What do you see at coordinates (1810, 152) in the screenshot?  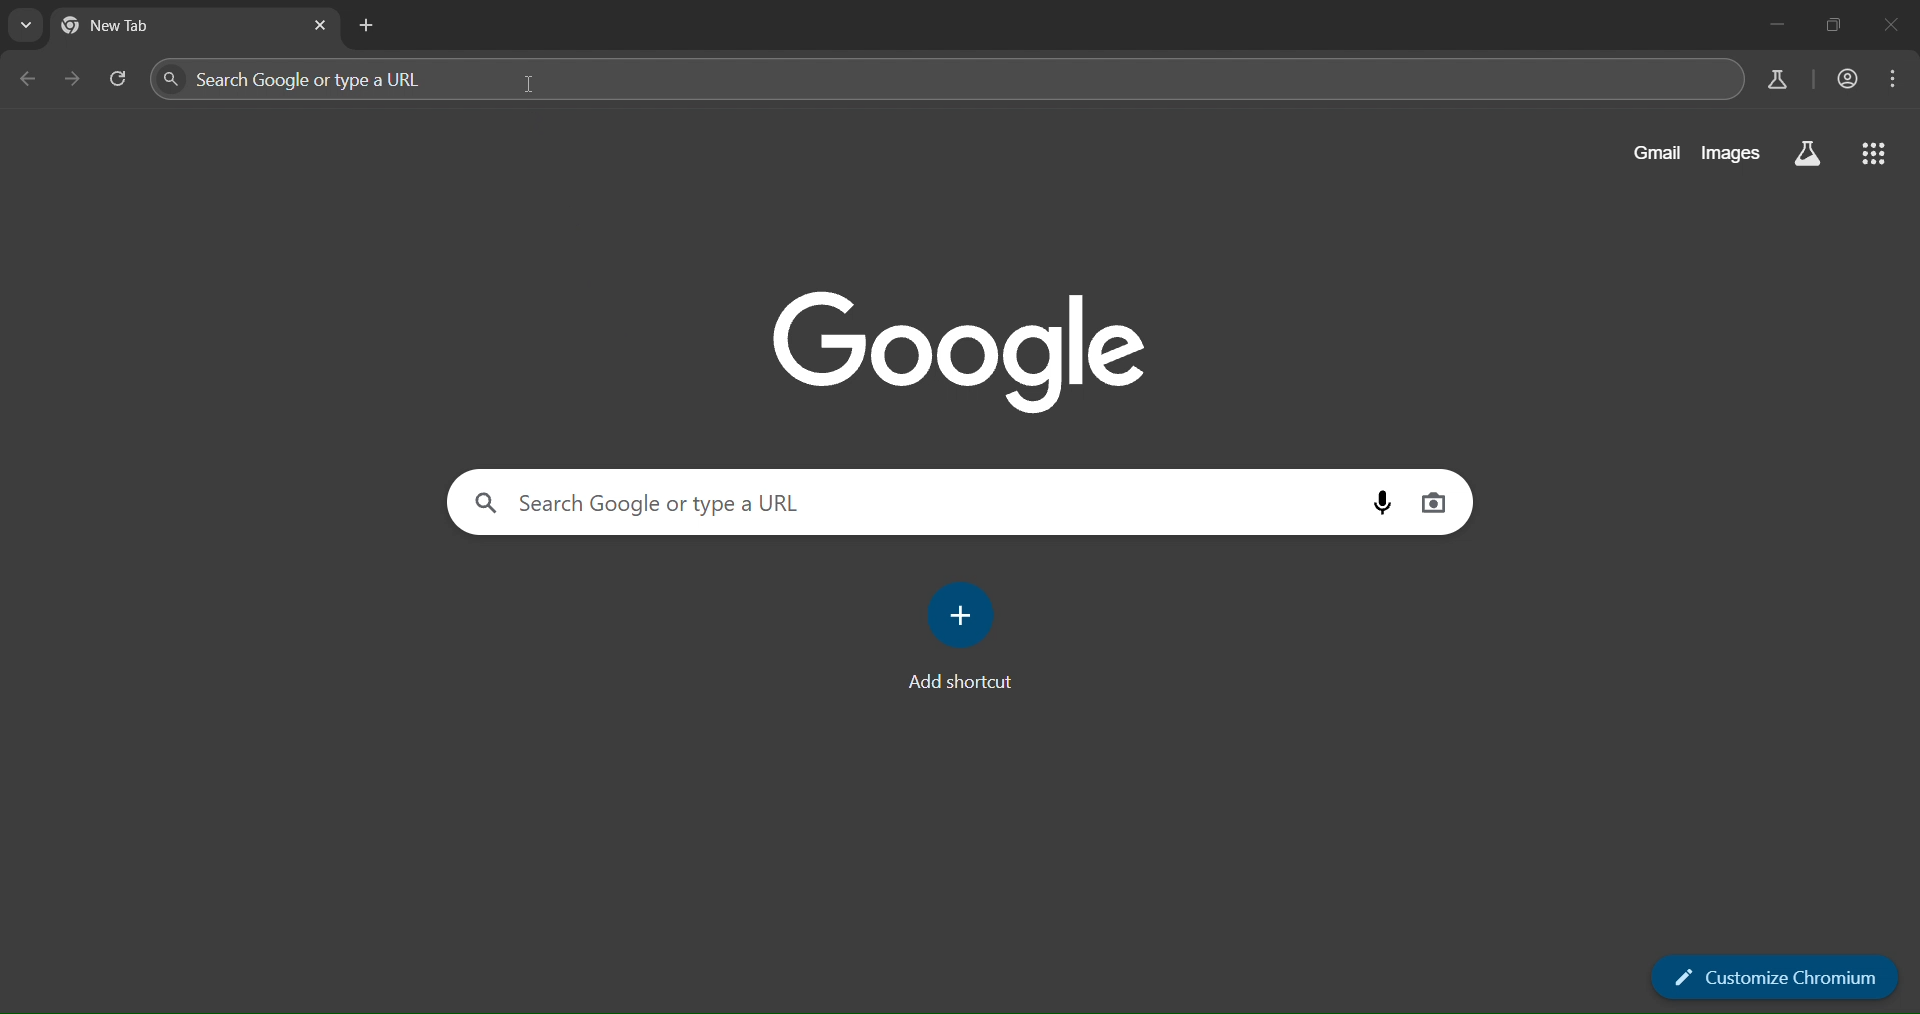 I see `search labs` at bounding box center [1810, 152].